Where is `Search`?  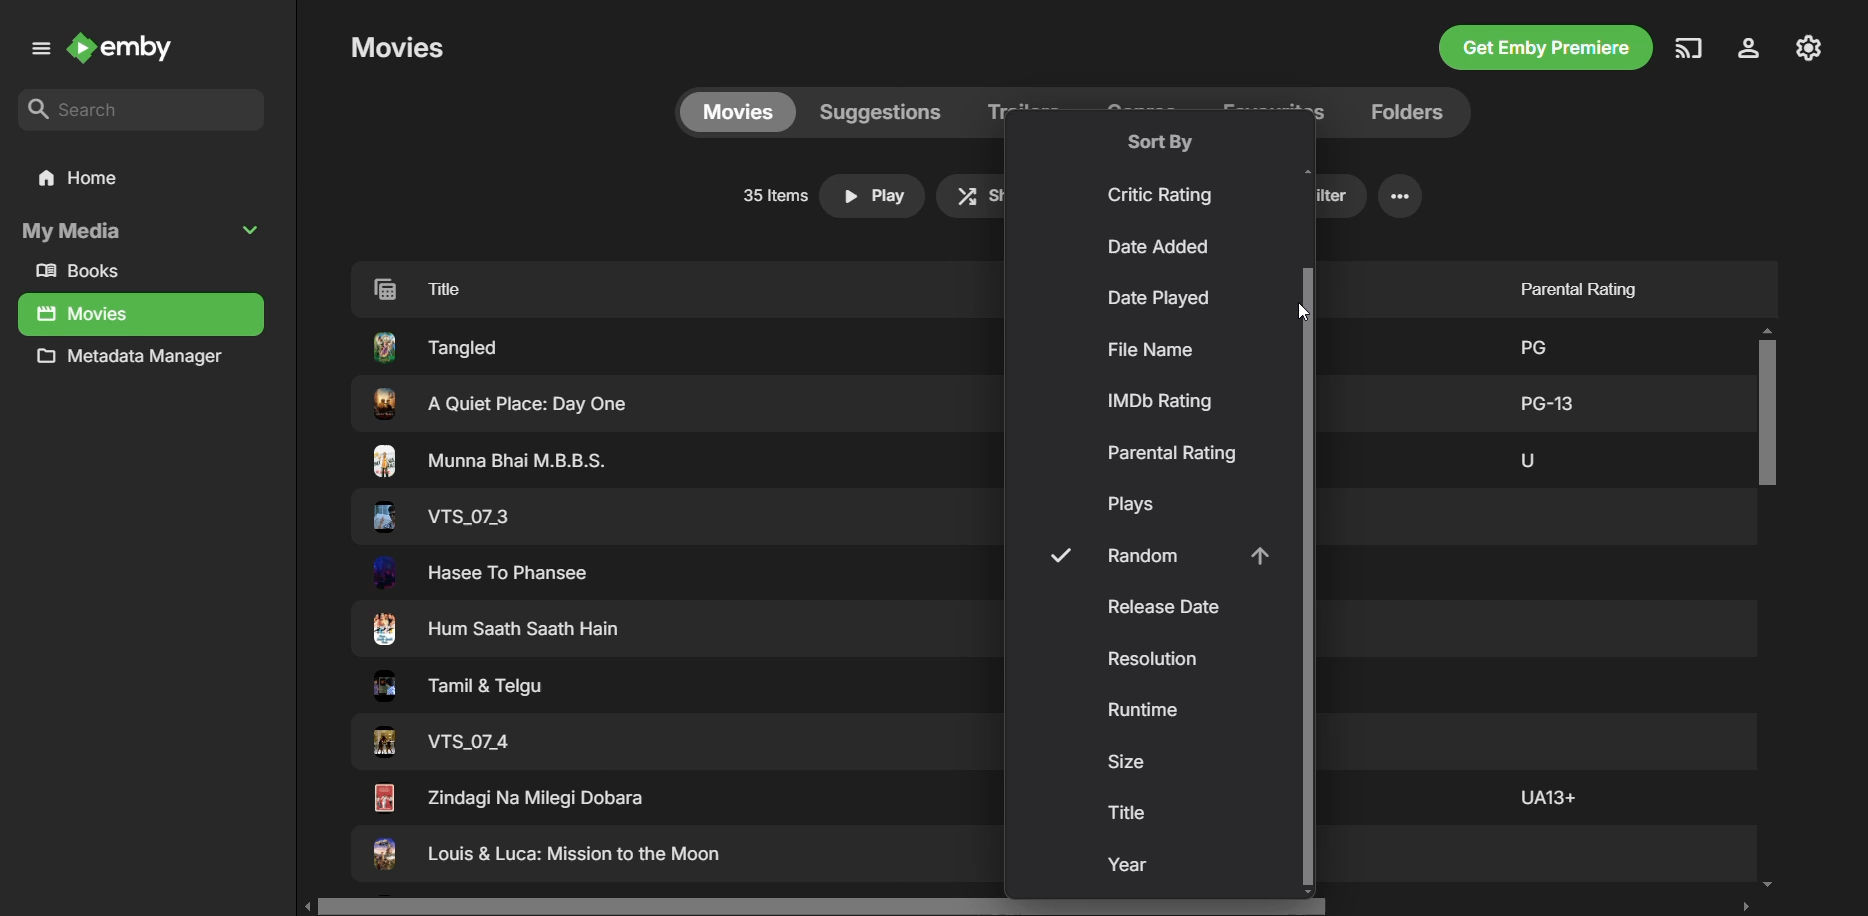 Search is located at coordinates (142, 111).